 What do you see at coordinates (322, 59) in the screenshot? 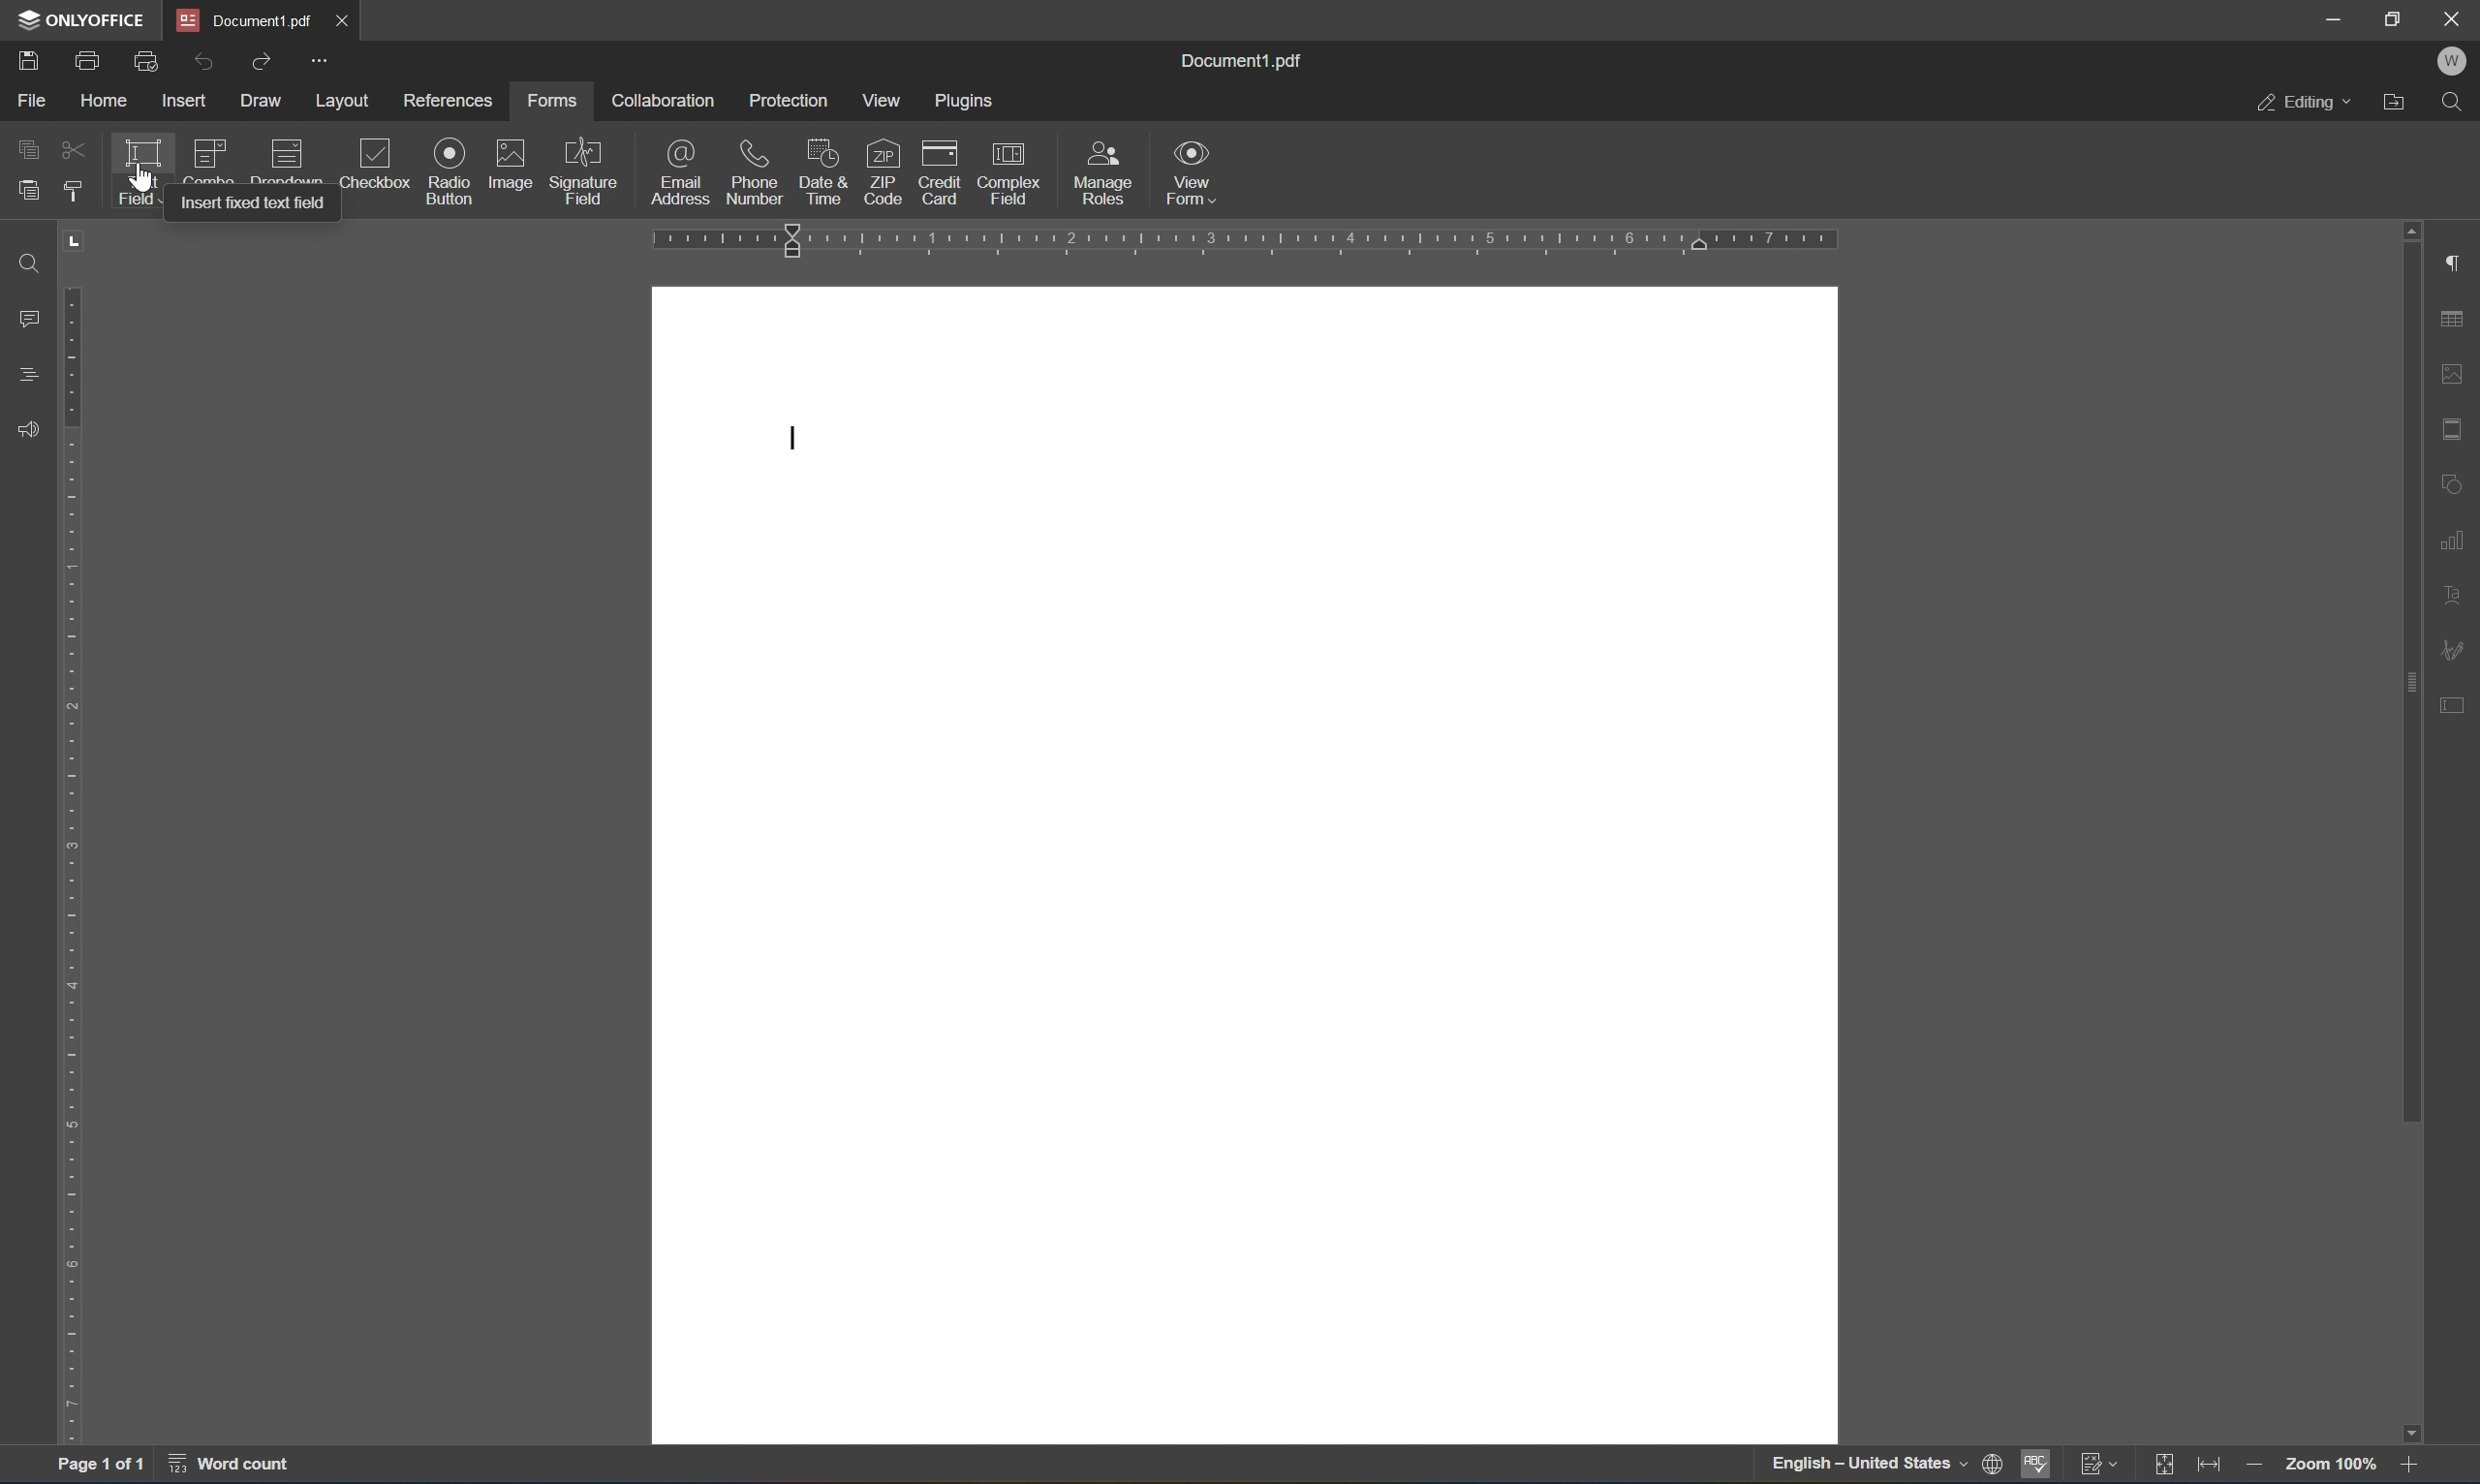
I see `more` at bounding box center [322, 59].